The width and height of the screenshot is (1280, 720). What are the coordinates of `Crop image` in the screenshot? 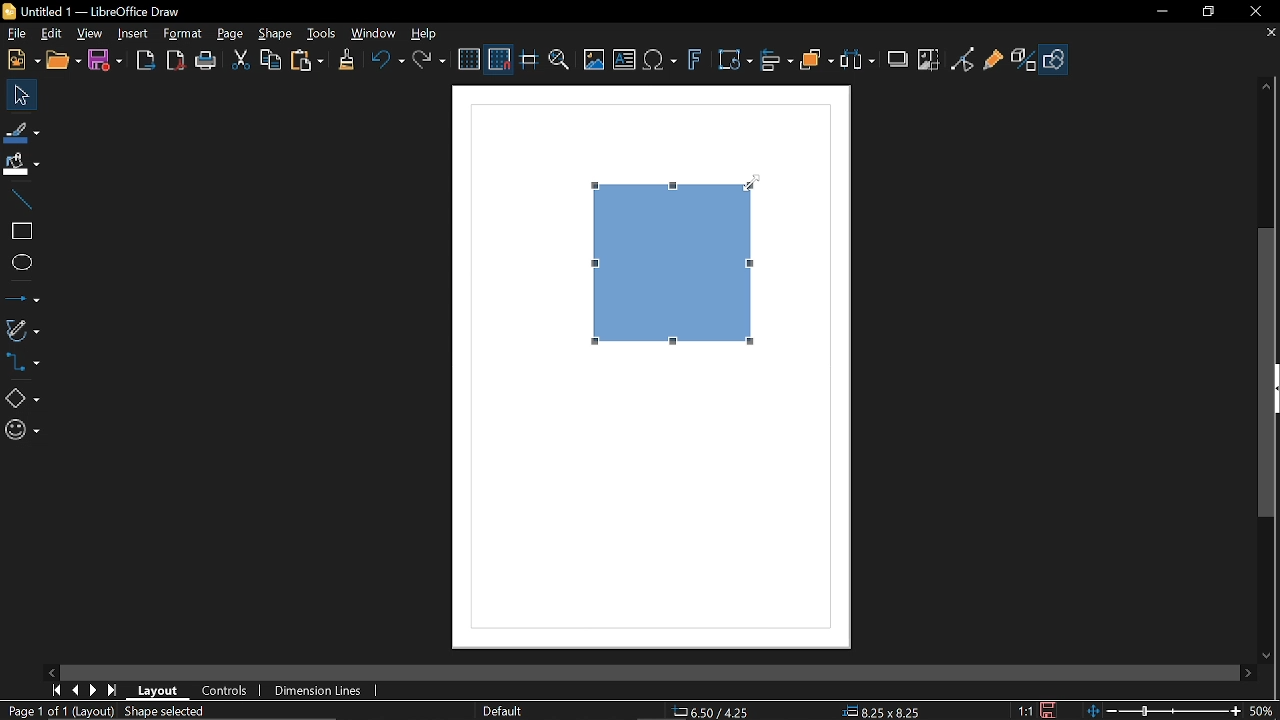 It's located at (929, 62).